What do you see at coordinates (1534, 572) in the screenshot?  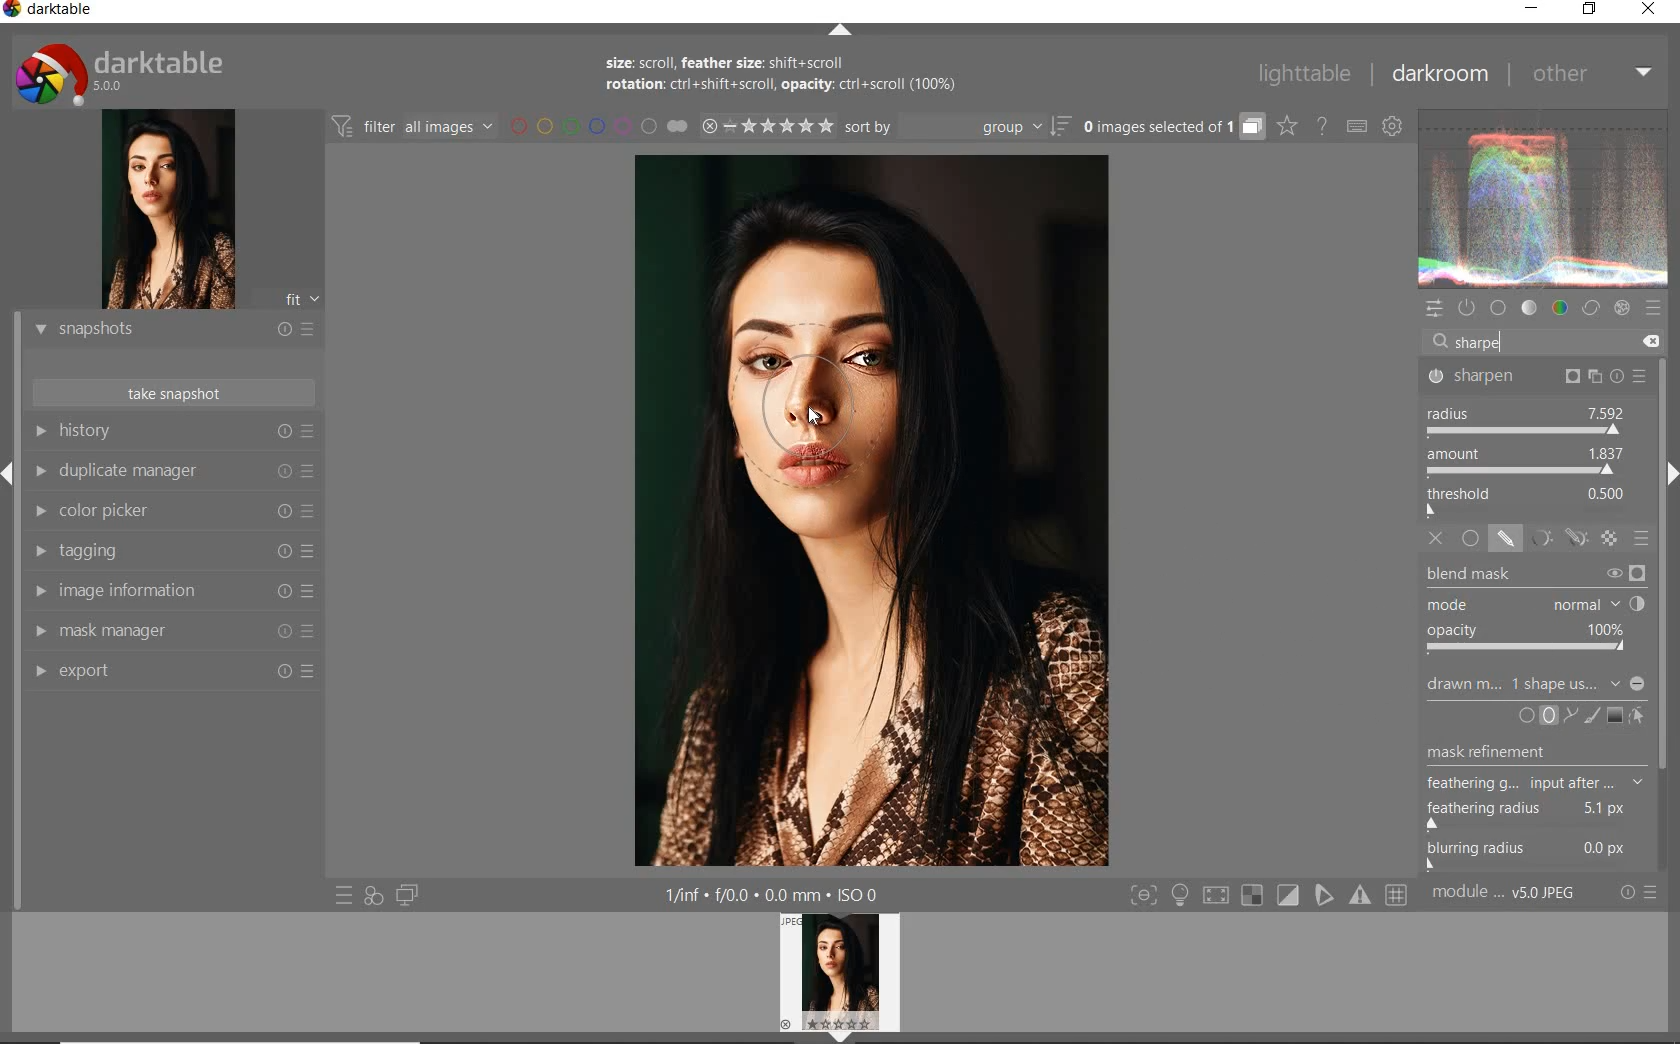 I see `BLEND MASK` at bounding box center [1534, 572].